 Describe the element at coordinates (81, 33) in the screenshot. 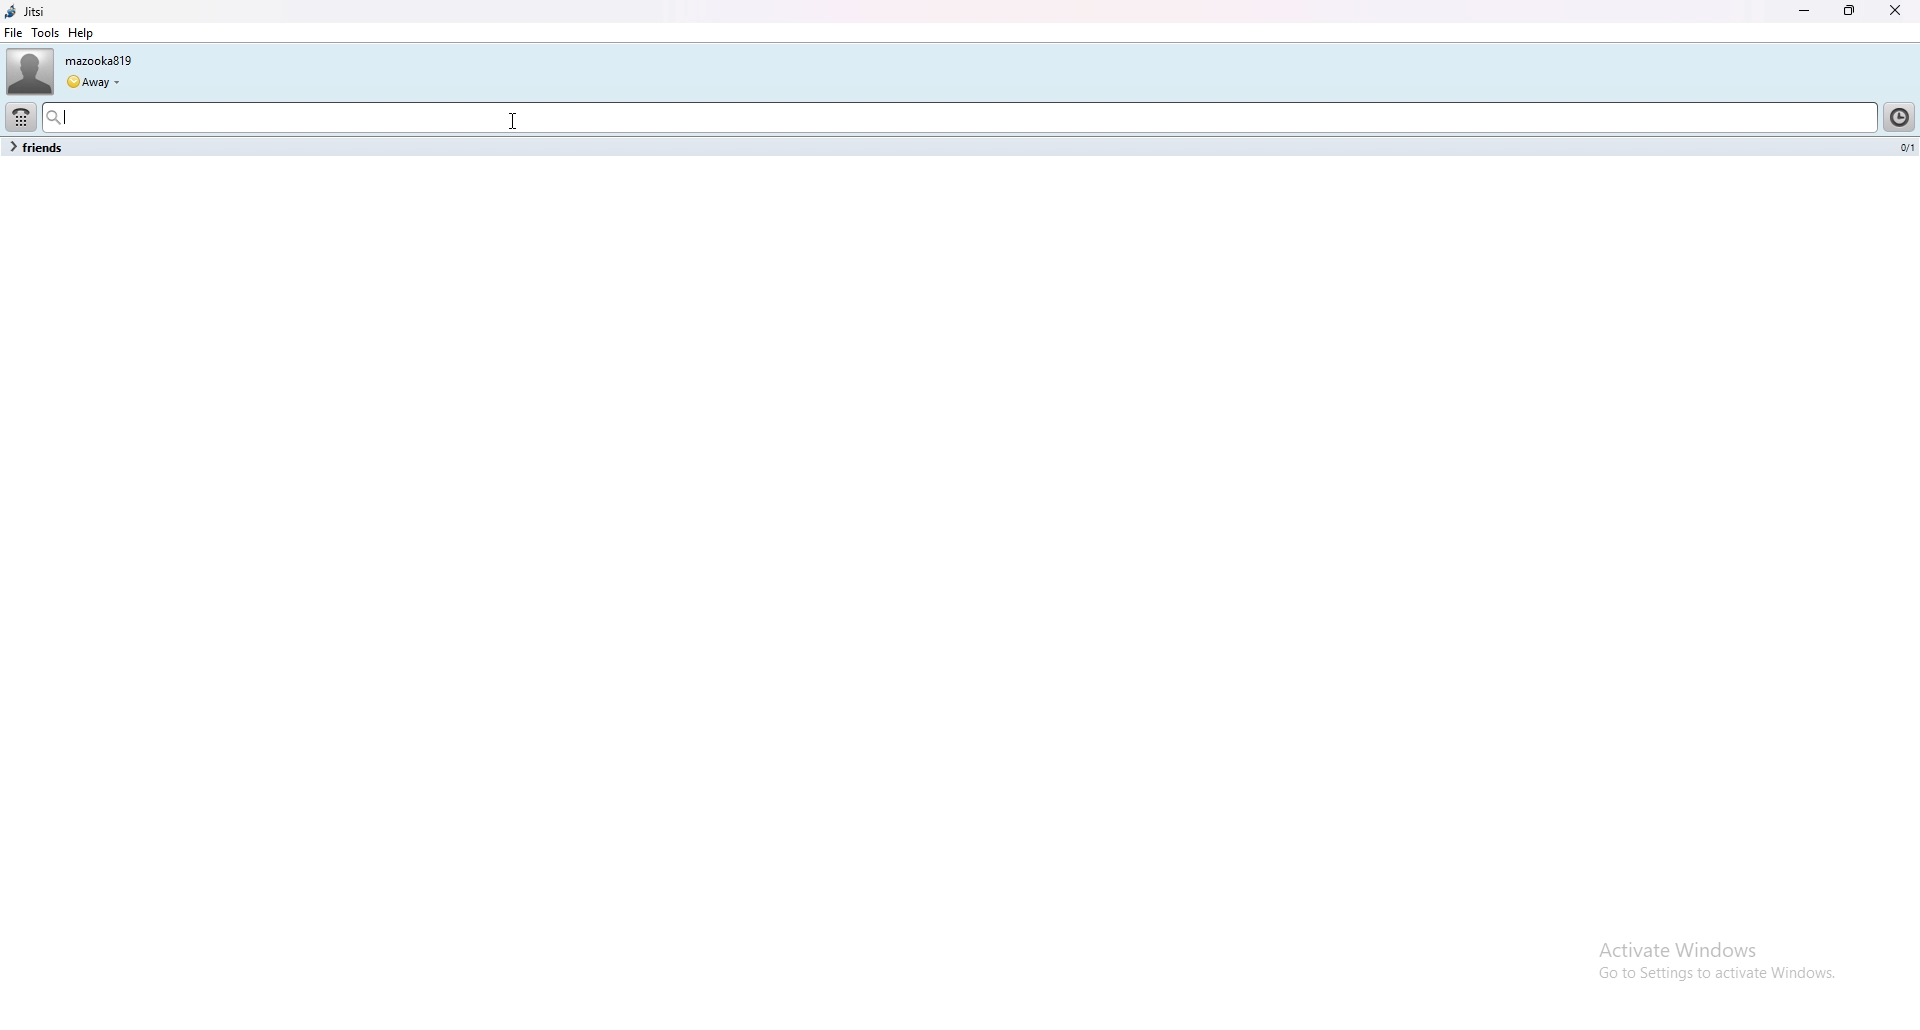

I see `help` at that location.